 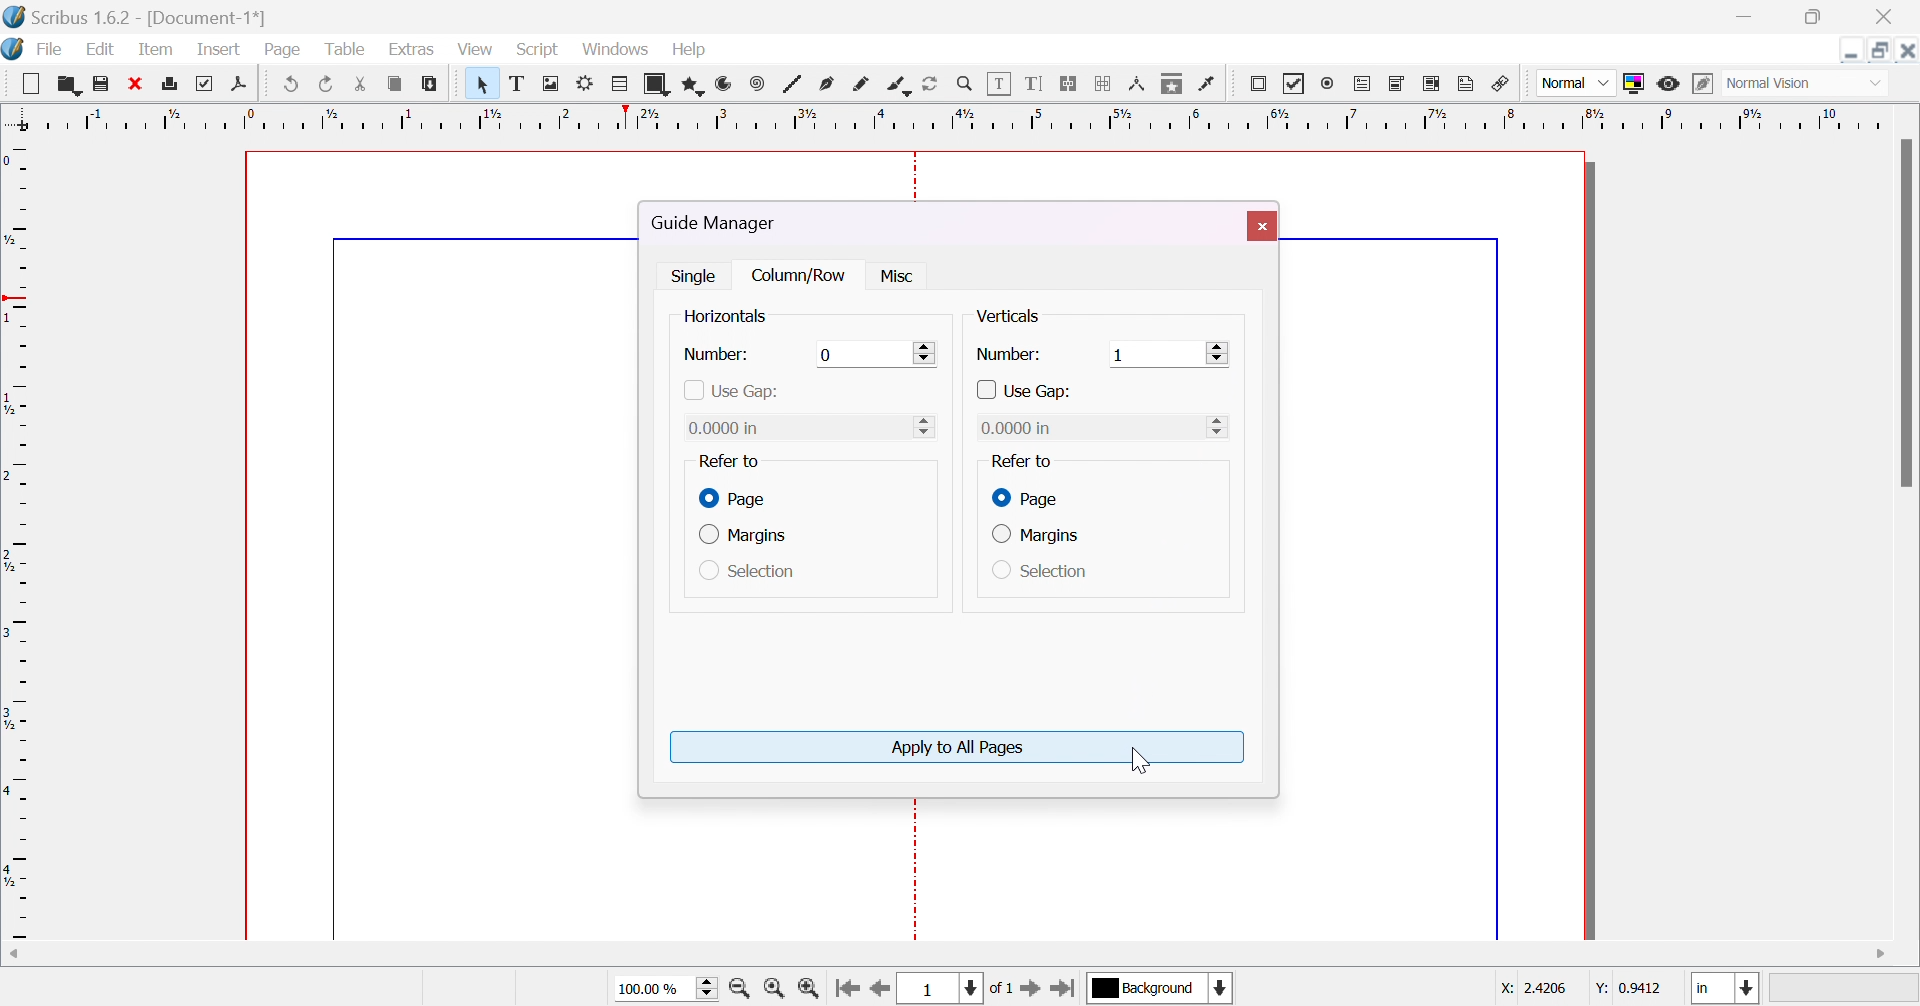 I want to click on script, so click(x=537, y=49).